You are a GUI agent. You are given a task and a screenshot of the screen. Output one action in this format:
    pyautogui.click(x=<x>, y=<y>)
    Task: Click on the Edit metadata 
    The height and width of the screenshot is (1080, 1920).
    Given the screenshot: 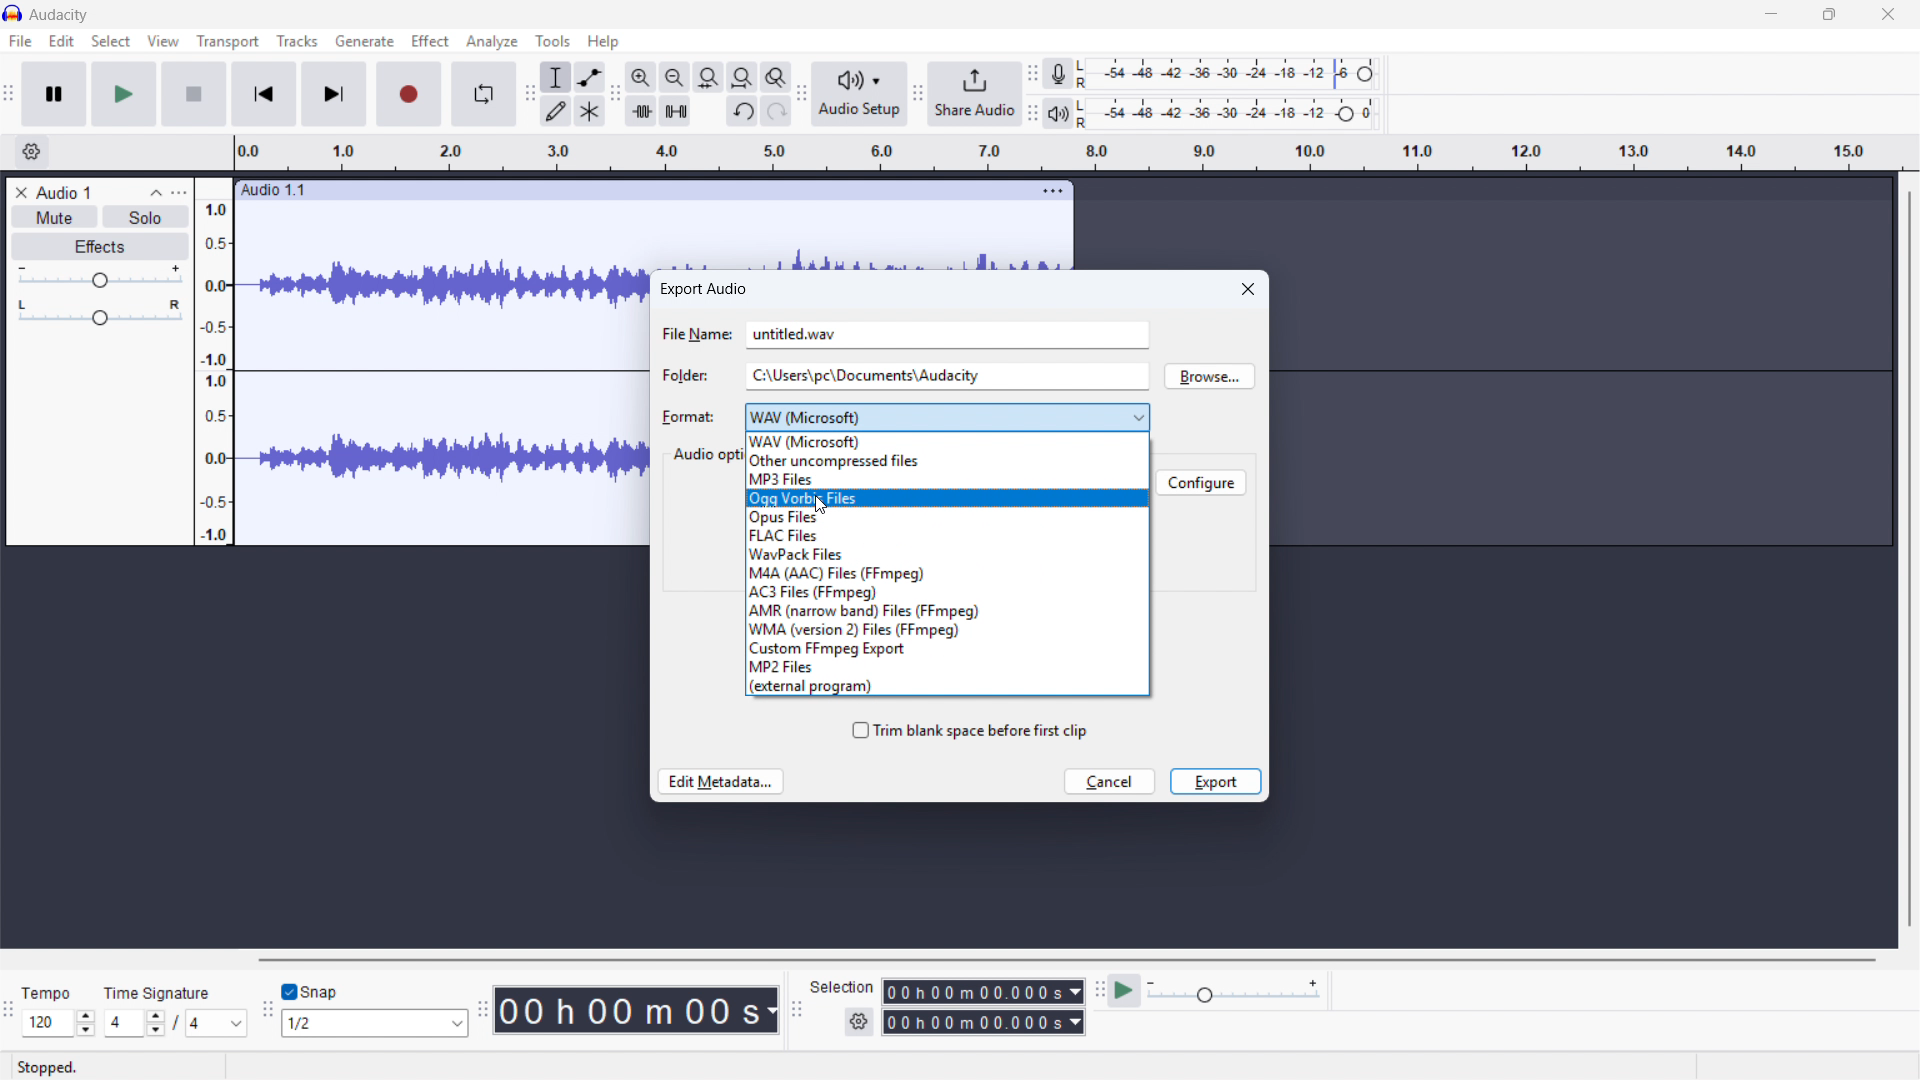 What is the action you would take?
    pyautogui.click(x=722, y=781)
    